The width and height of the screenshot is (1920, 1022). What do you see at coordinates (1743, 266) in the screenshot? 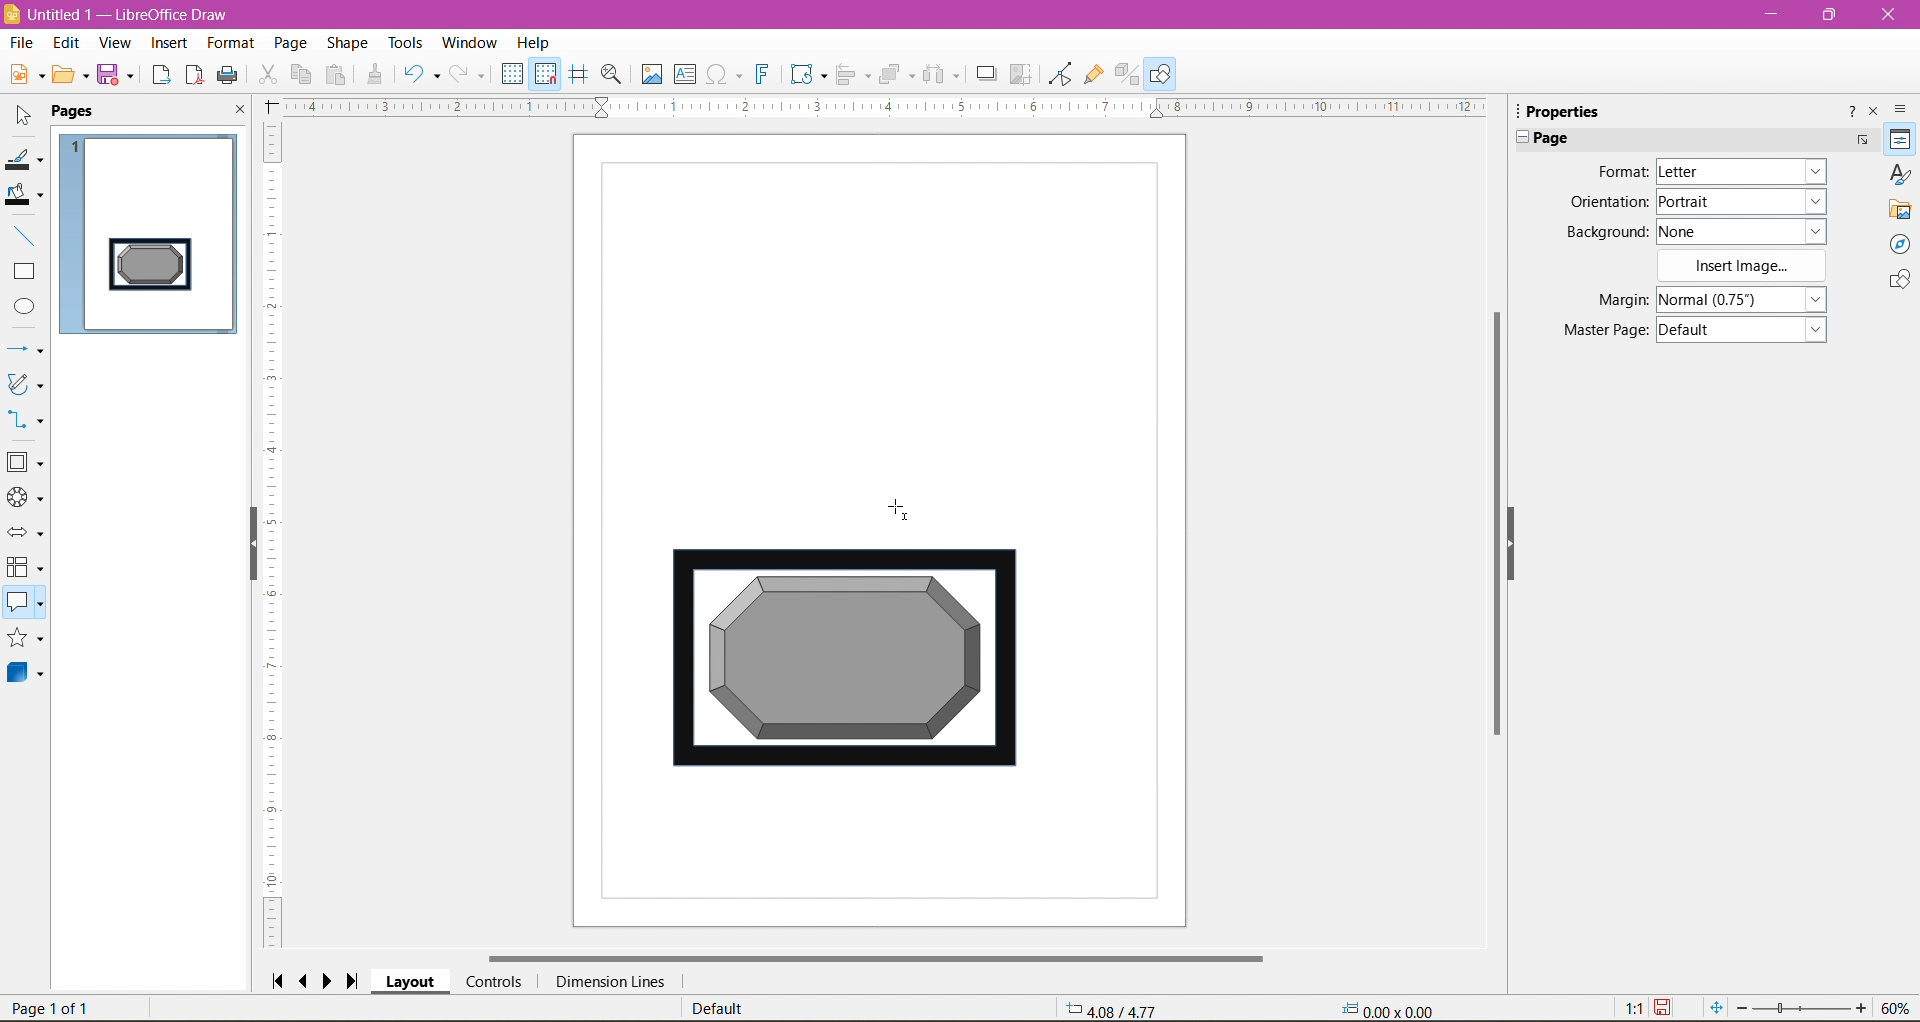
I see `Insert Image` at bounding box center [1743, 266].